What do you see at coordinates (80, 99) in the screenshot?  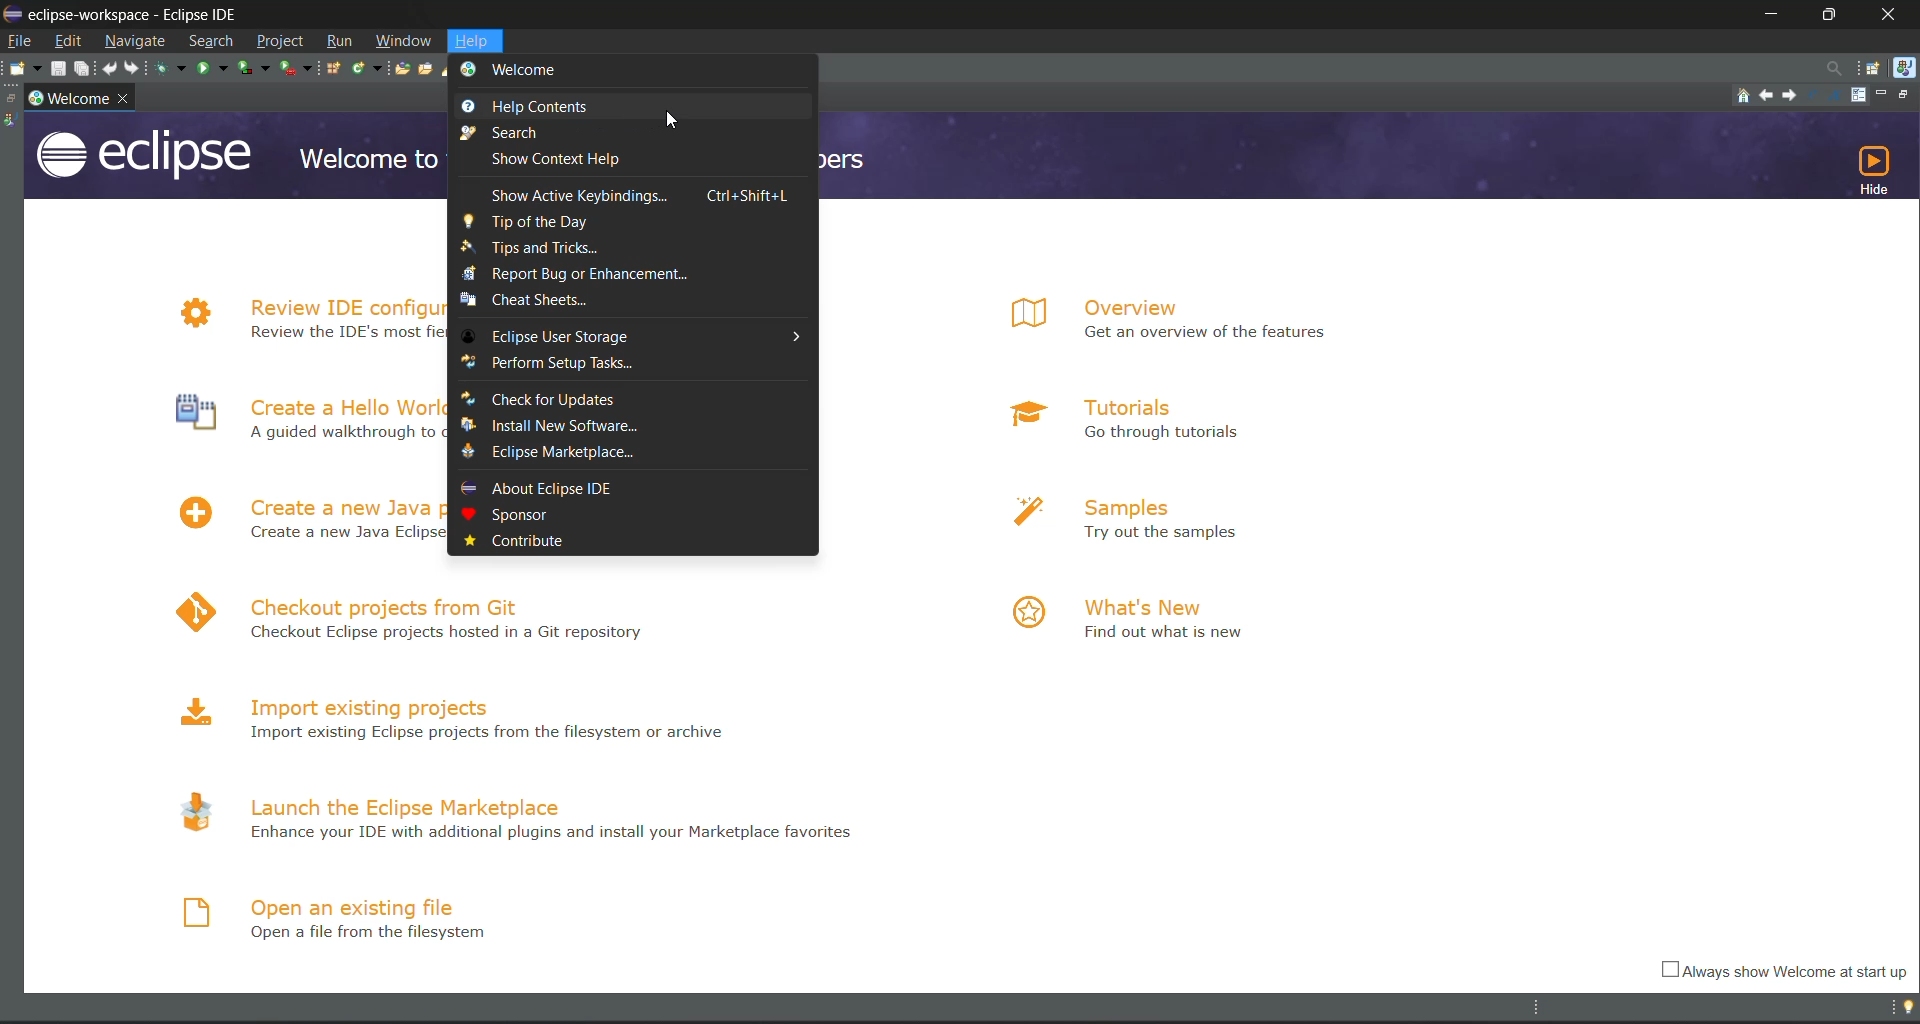 I see `workspace` at bounding box center [80, 99].